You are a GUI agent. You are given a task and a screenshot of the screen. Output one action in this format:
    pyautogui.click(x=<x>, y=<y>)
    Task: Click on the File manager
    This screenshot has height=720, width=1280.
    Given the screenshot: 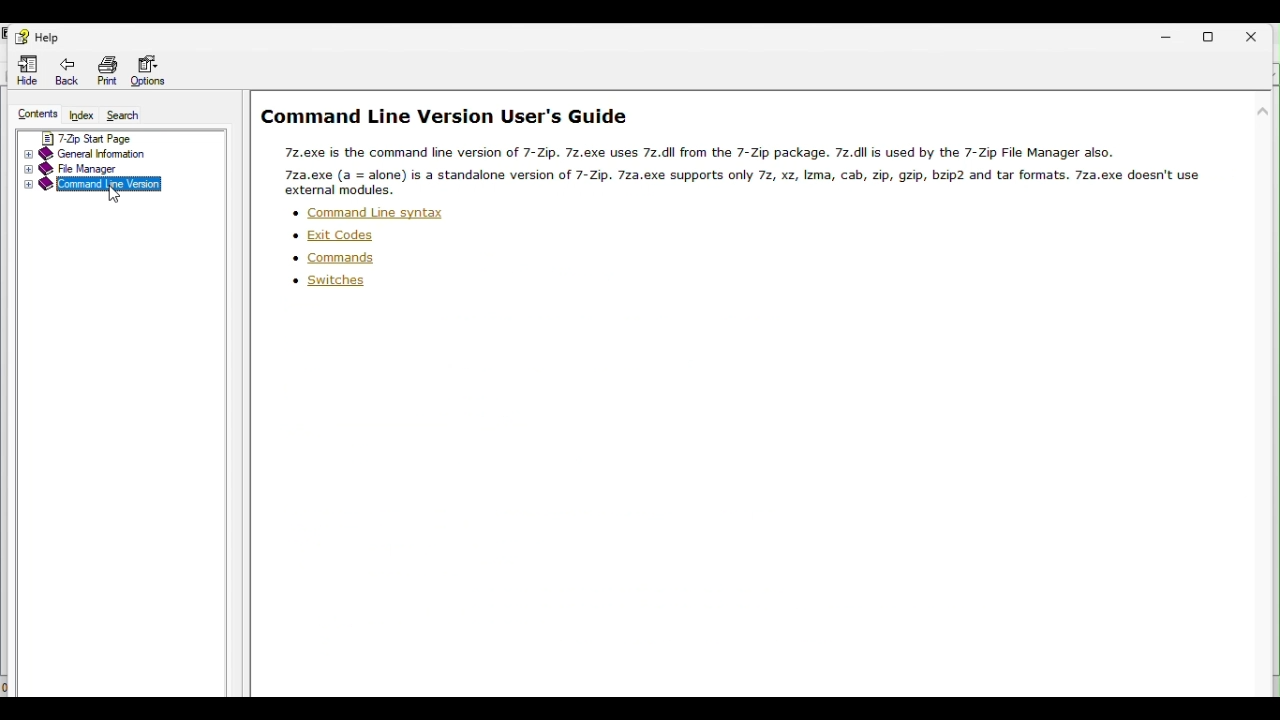 What is the action you would take?
    pyautogui.click(x=107, y=169)
    